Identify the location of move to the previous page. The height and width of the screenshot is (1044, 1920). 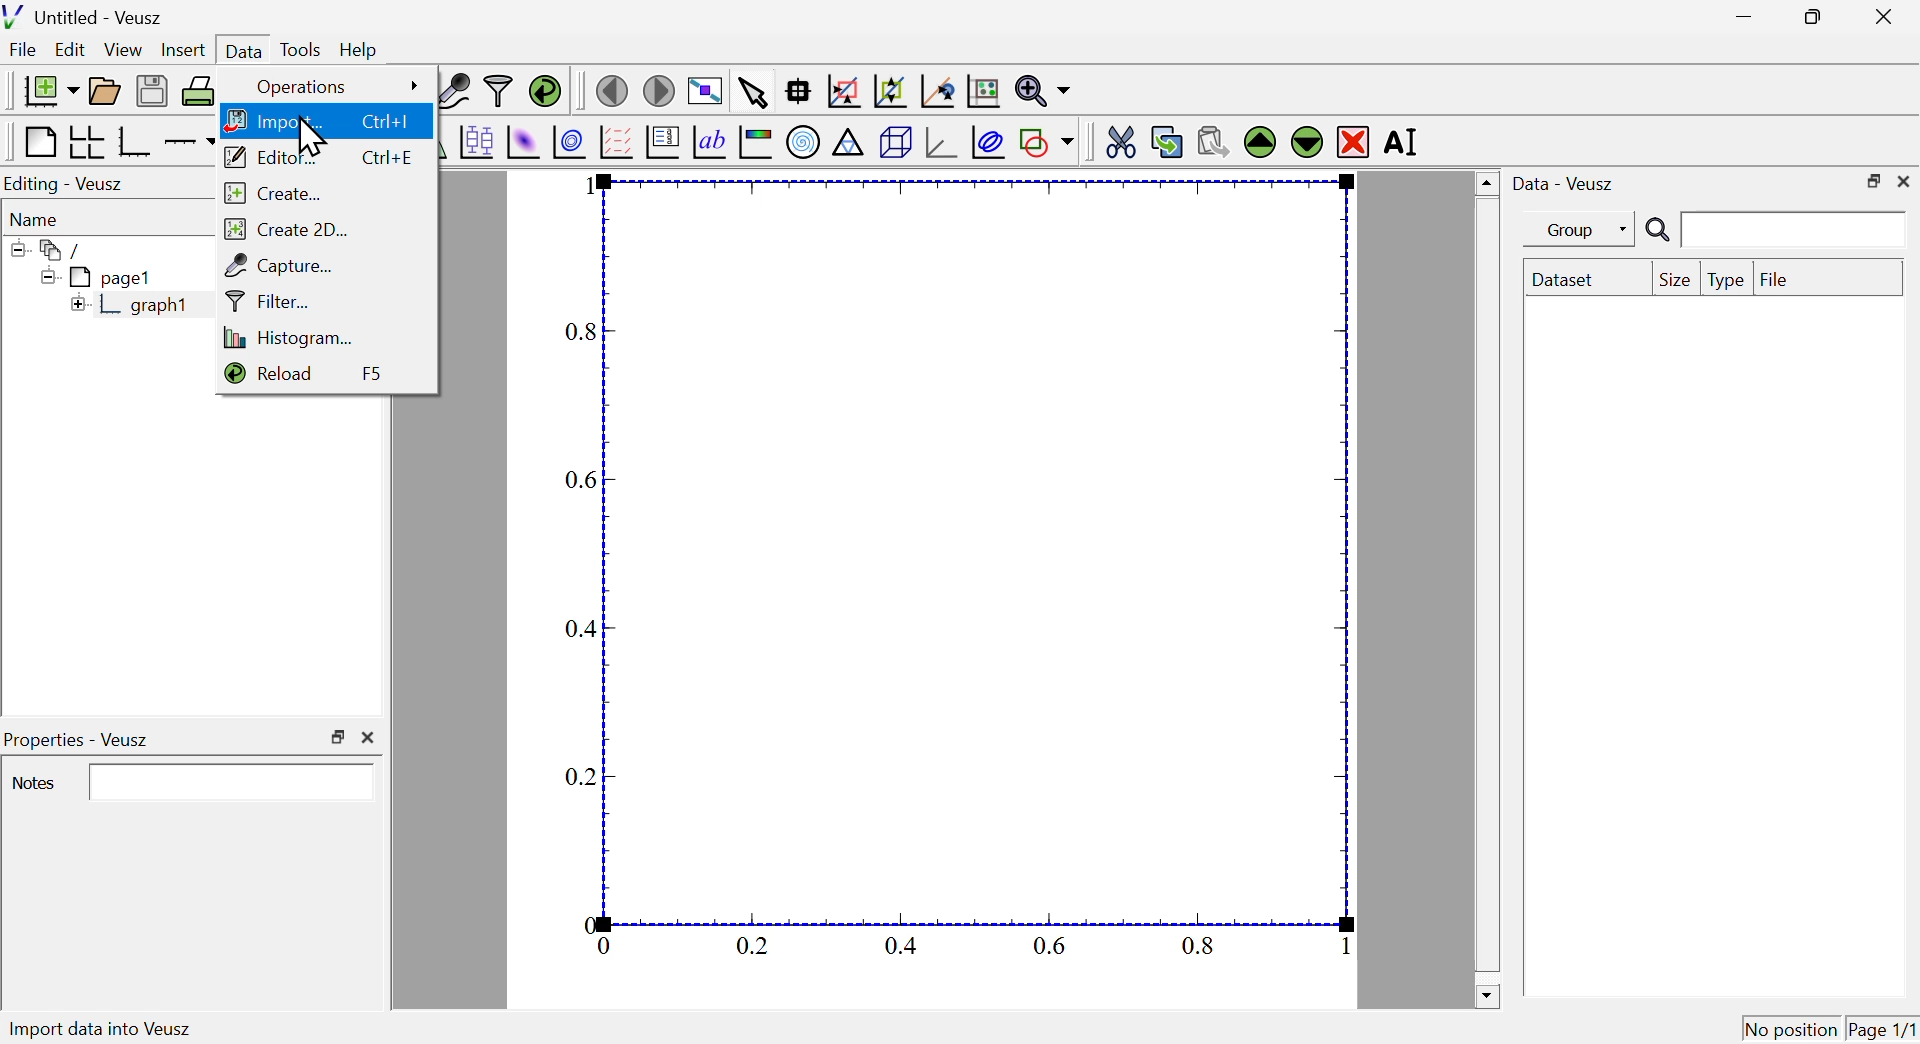
(611, 89).